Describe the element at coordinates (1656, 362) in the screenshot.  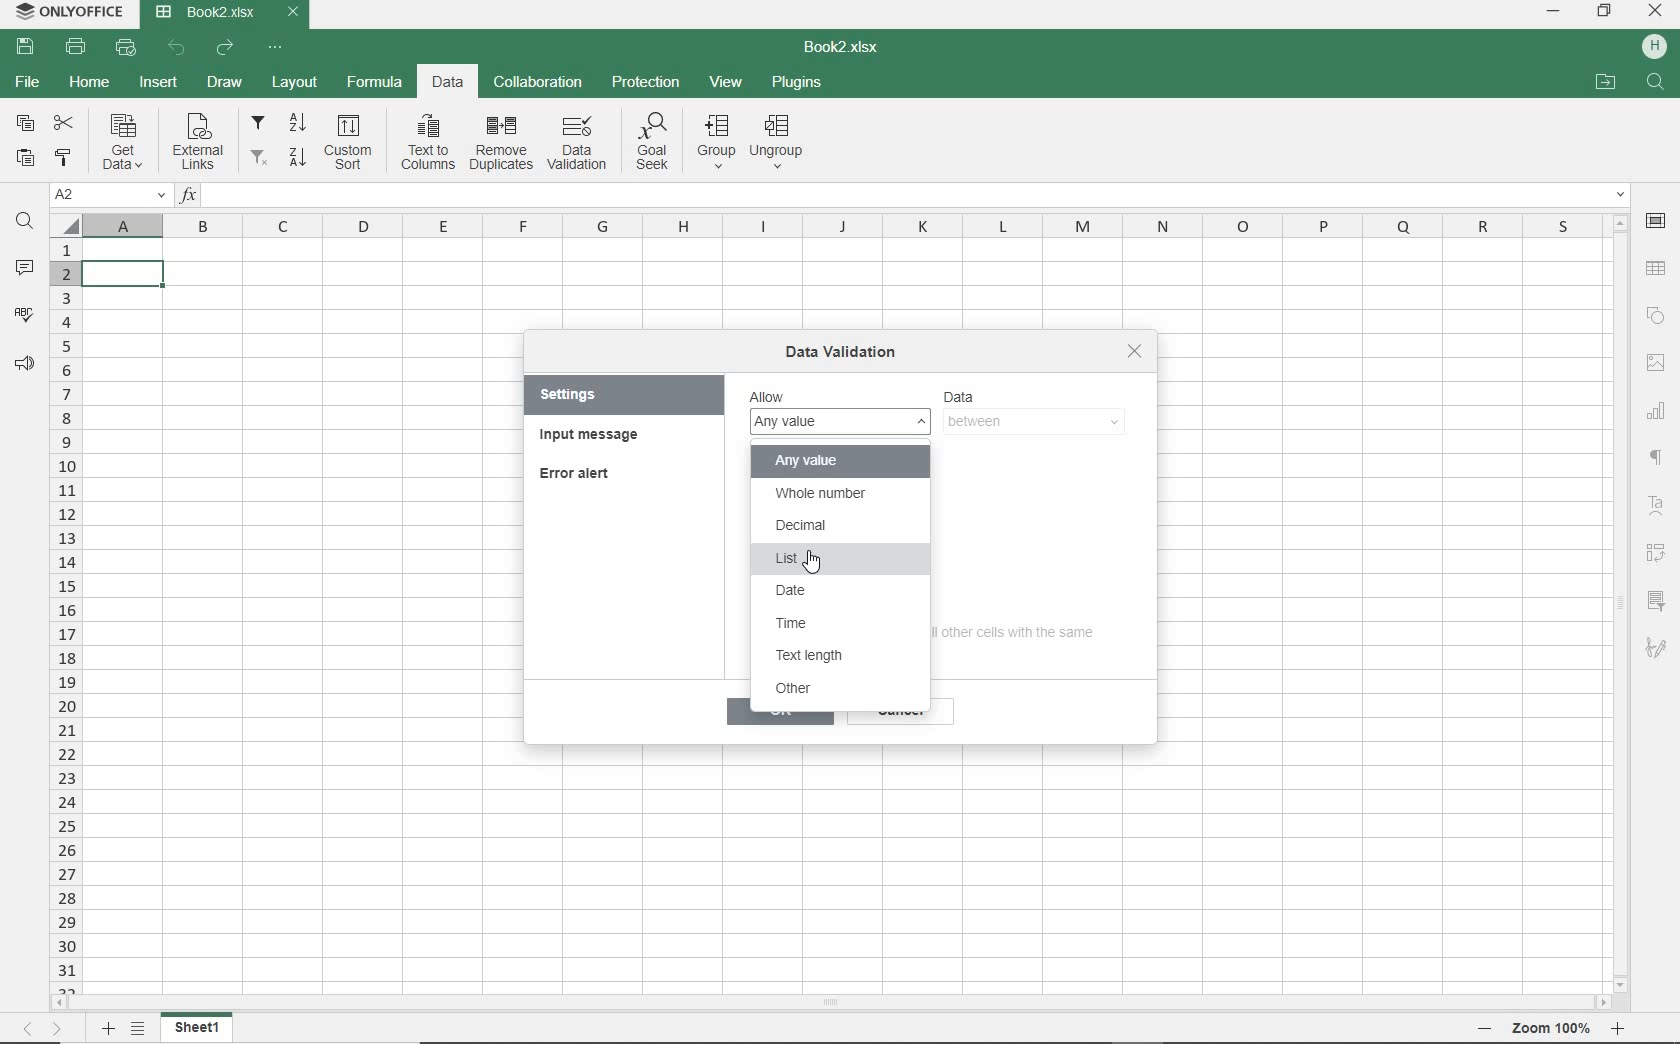
I see `IMAGE` at that location.